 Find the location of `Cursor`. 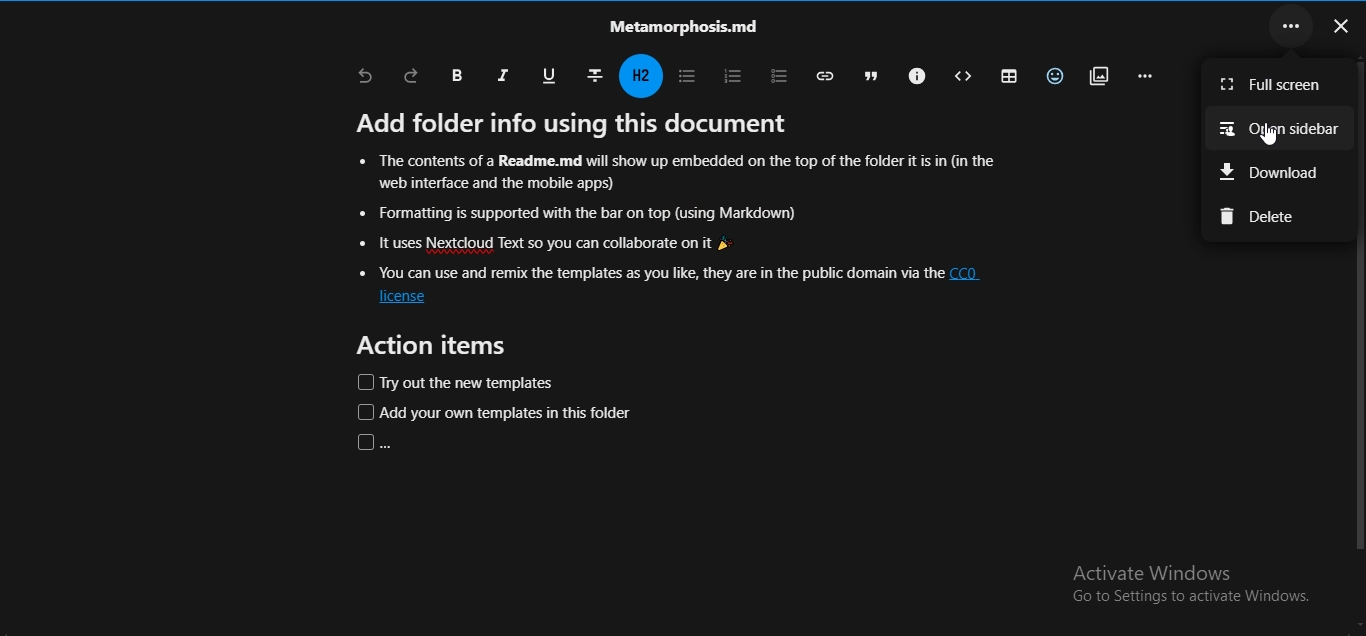

Cursor is located at coordinates (1270, 136).